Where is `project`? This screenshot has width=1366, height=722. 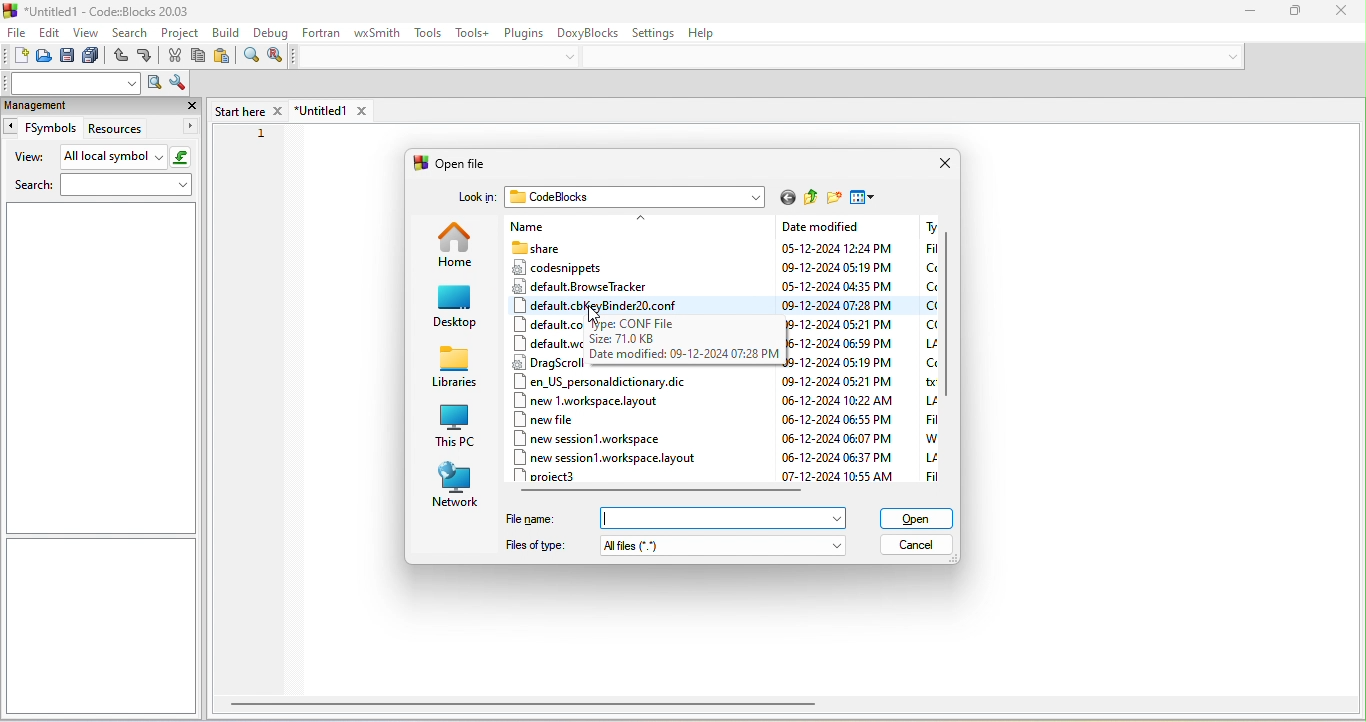
project is located at coordinates (178, 31).